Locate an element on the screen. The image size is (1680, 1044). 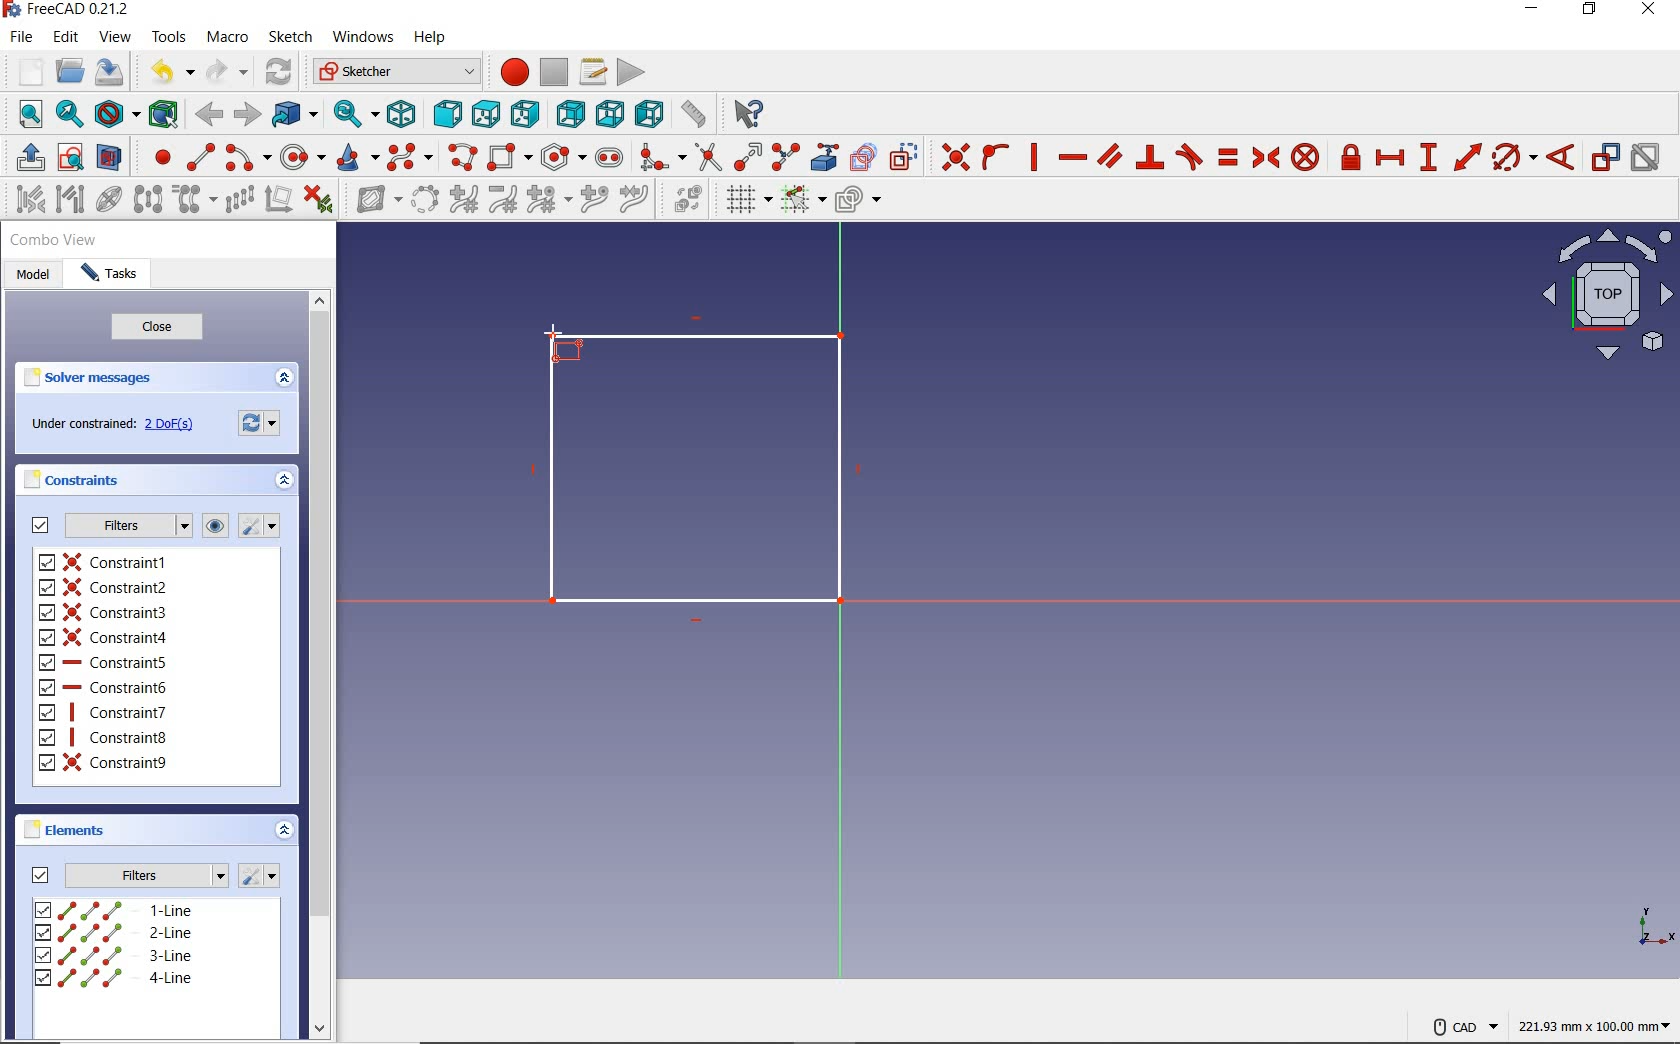
create carbon copy is located at coordinates (863, 157).